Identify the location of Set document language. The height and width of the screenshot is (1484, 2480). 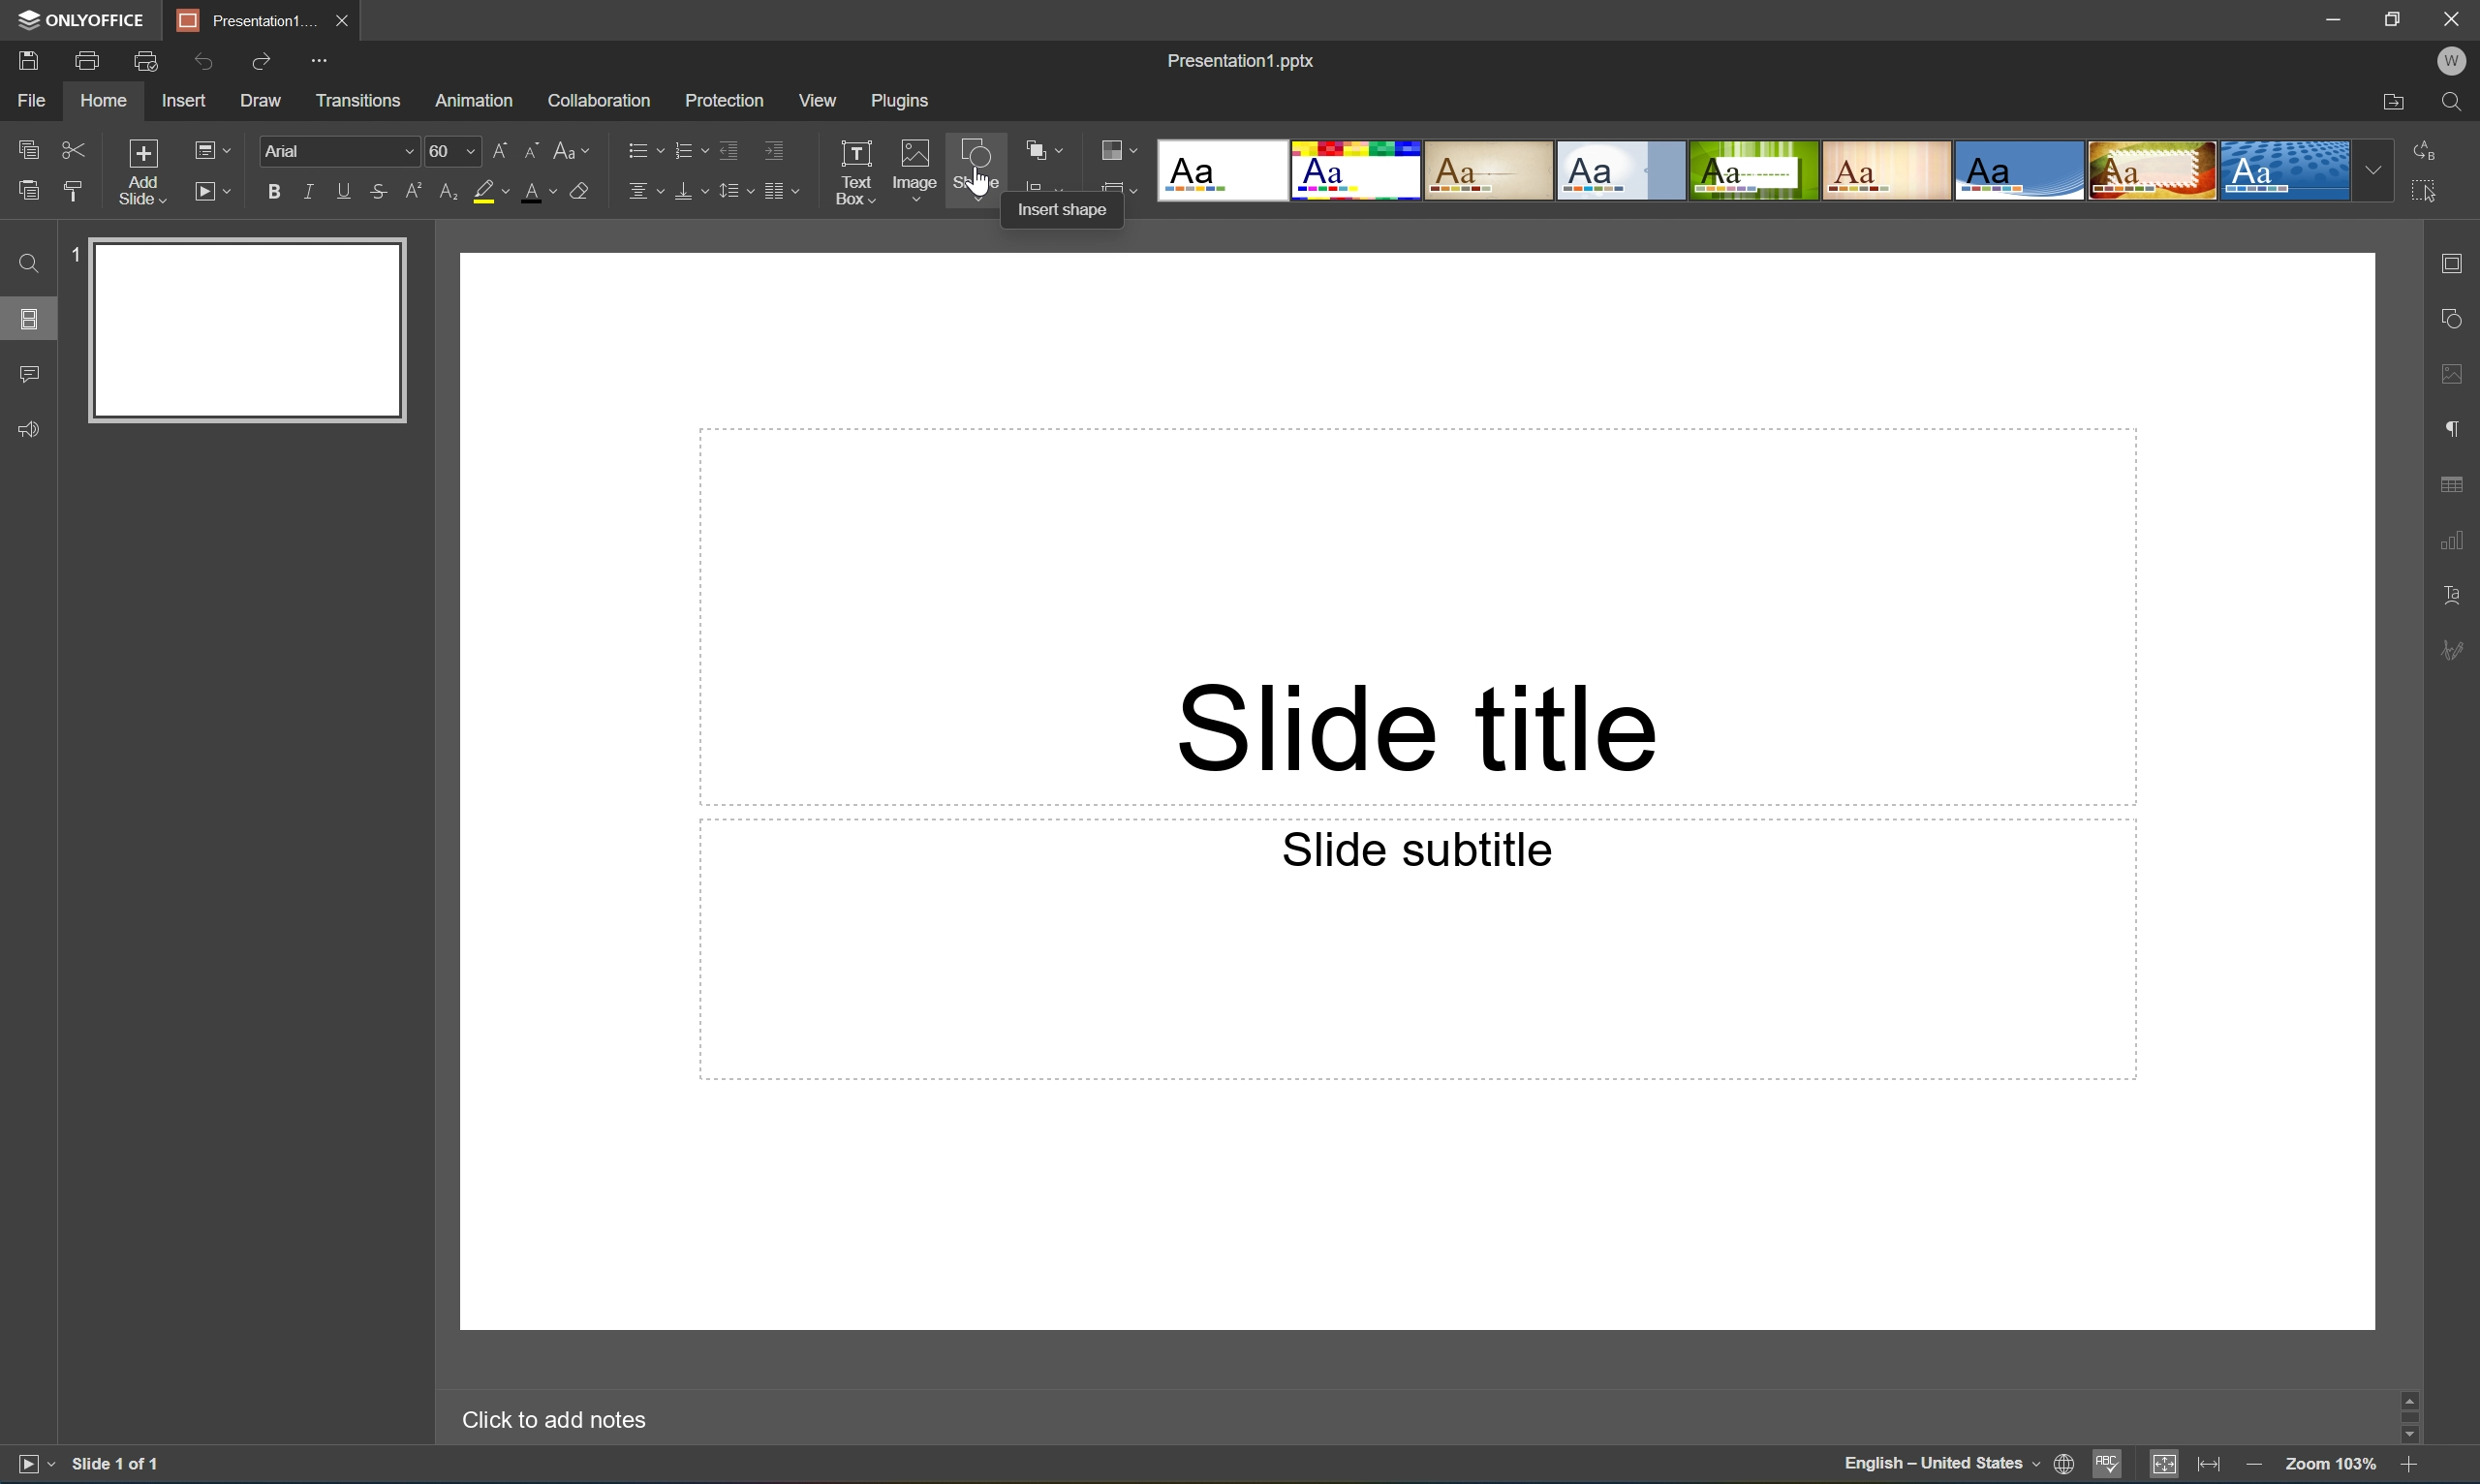
(2063, 1466).